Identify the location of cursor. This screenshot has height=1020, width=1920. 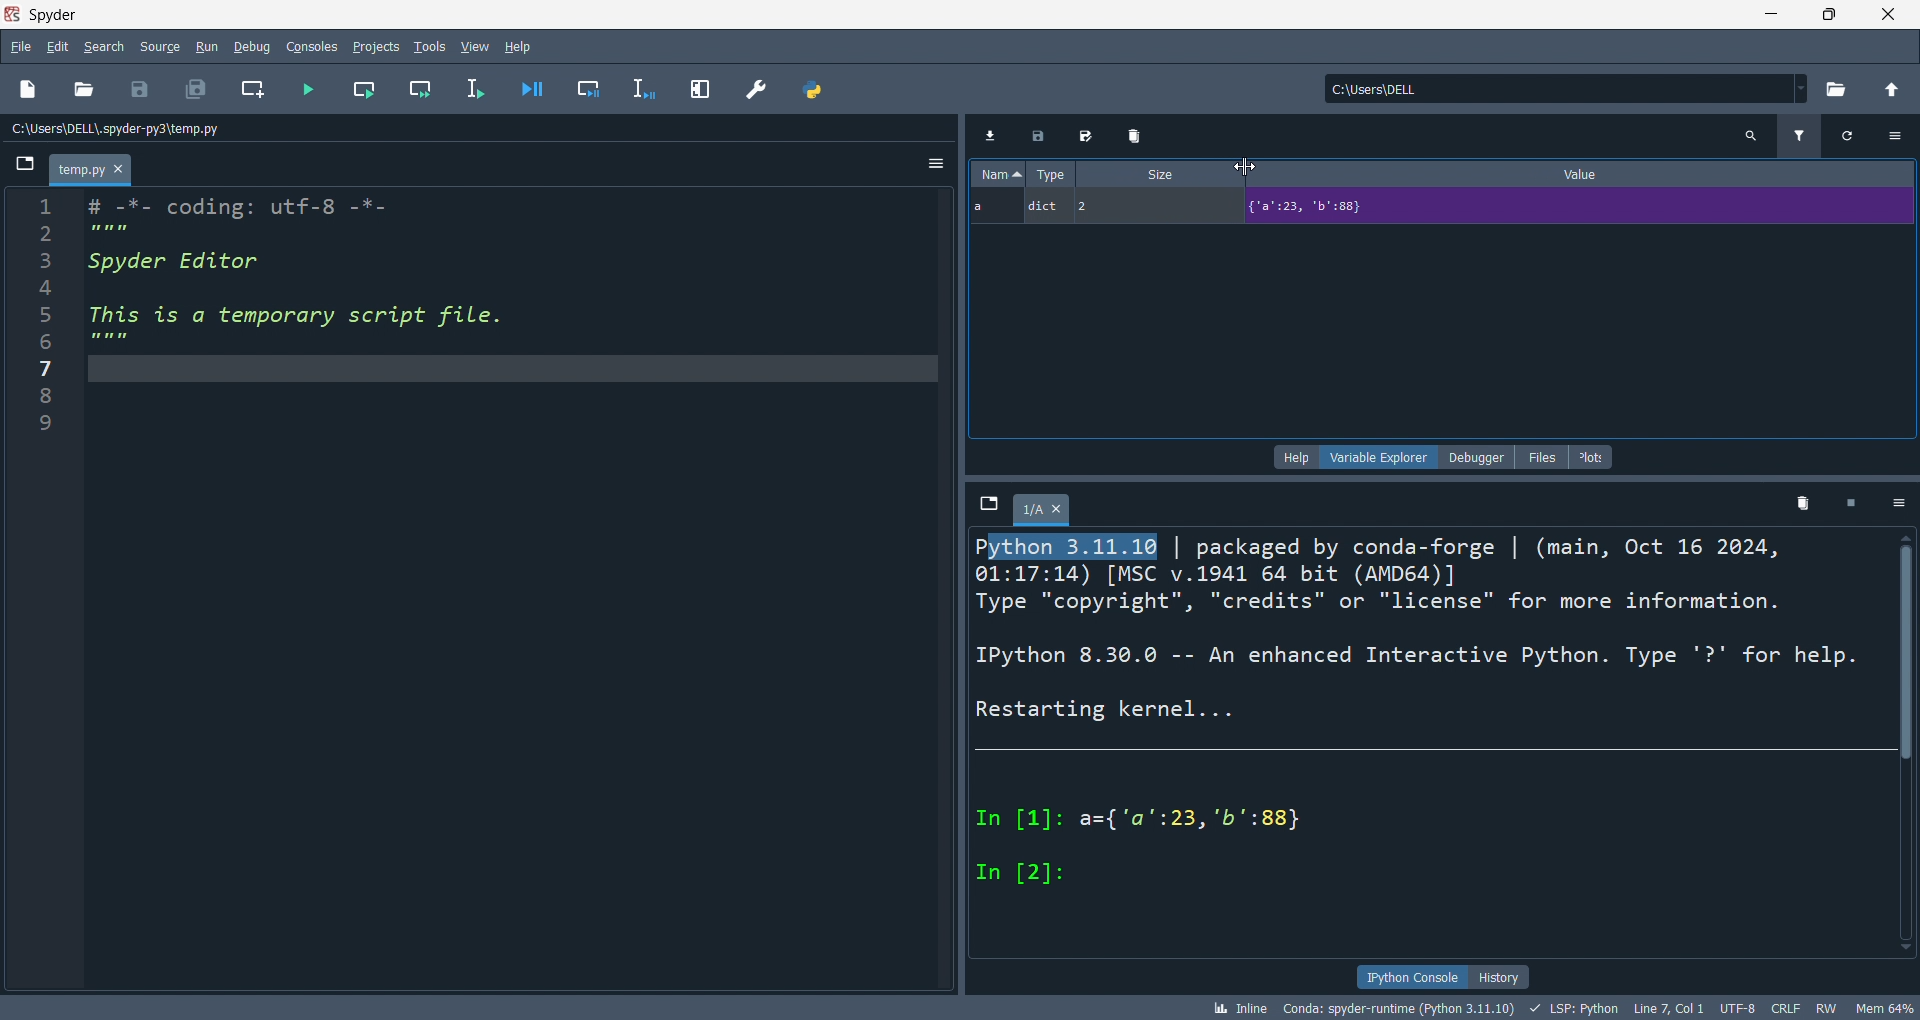
(1247, 165).